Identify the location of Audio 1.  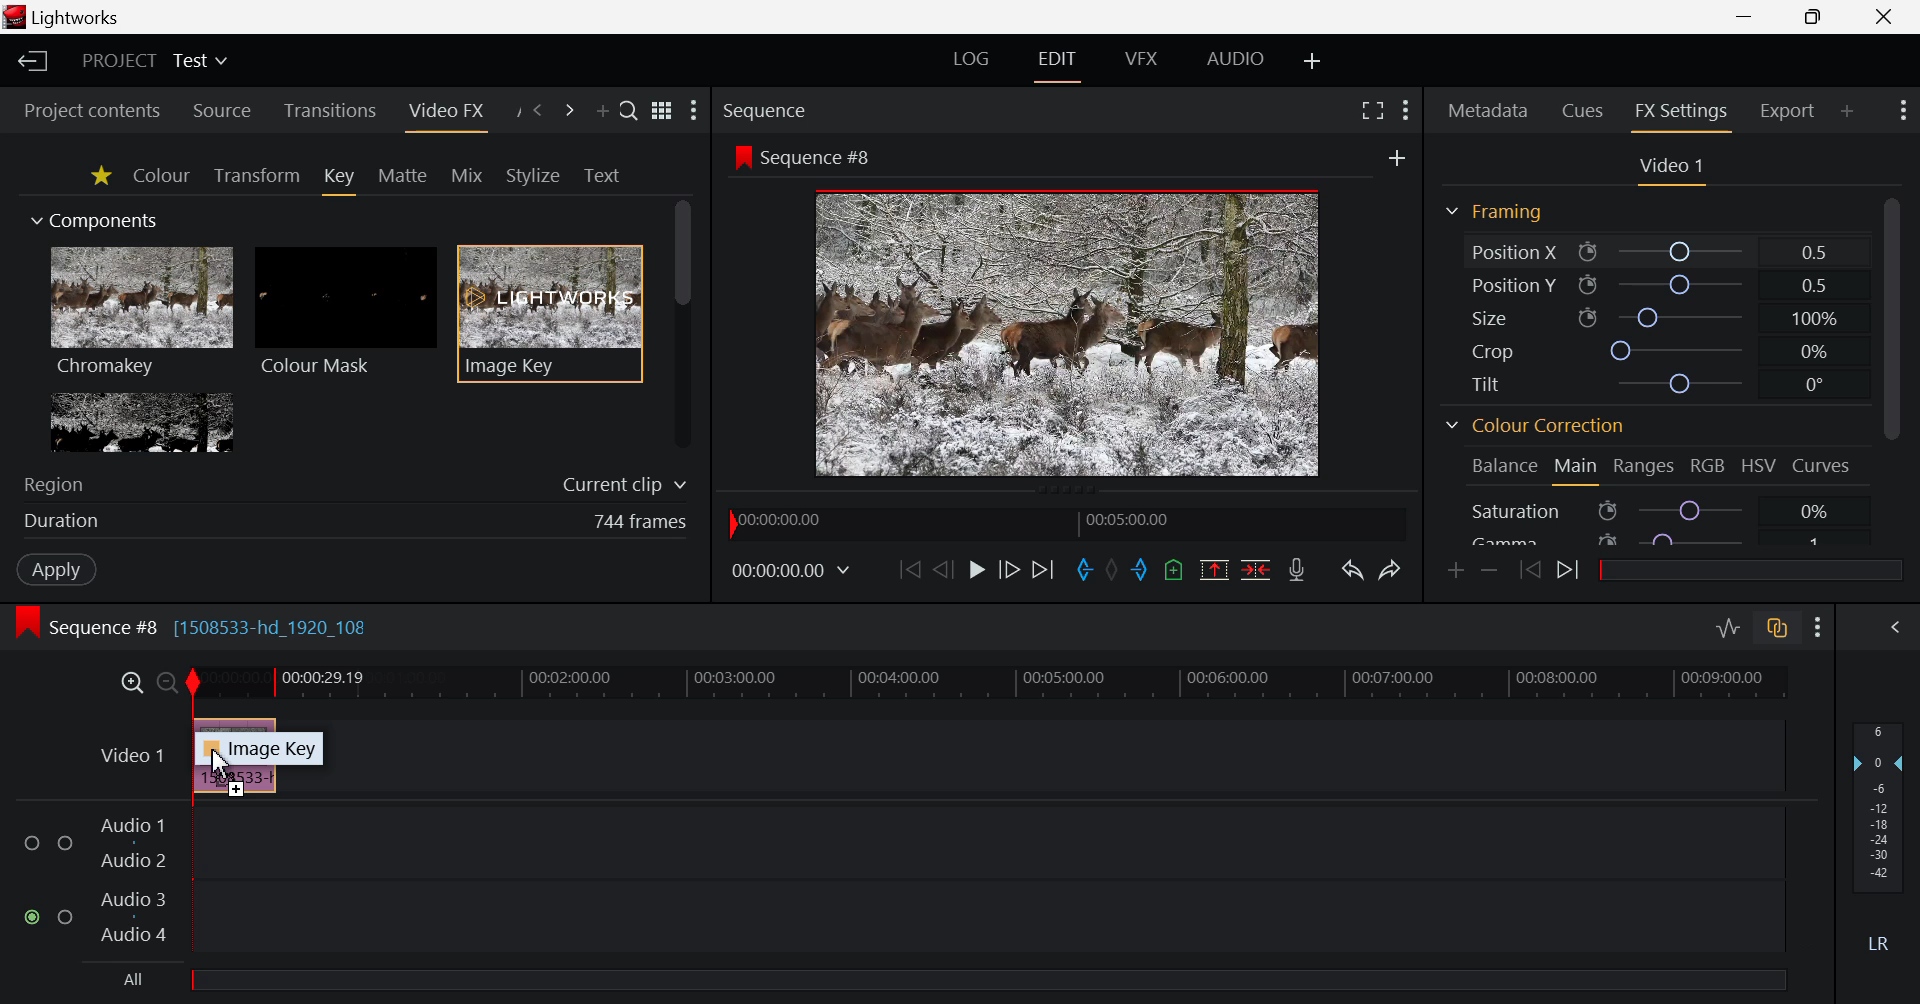
(132, 828).